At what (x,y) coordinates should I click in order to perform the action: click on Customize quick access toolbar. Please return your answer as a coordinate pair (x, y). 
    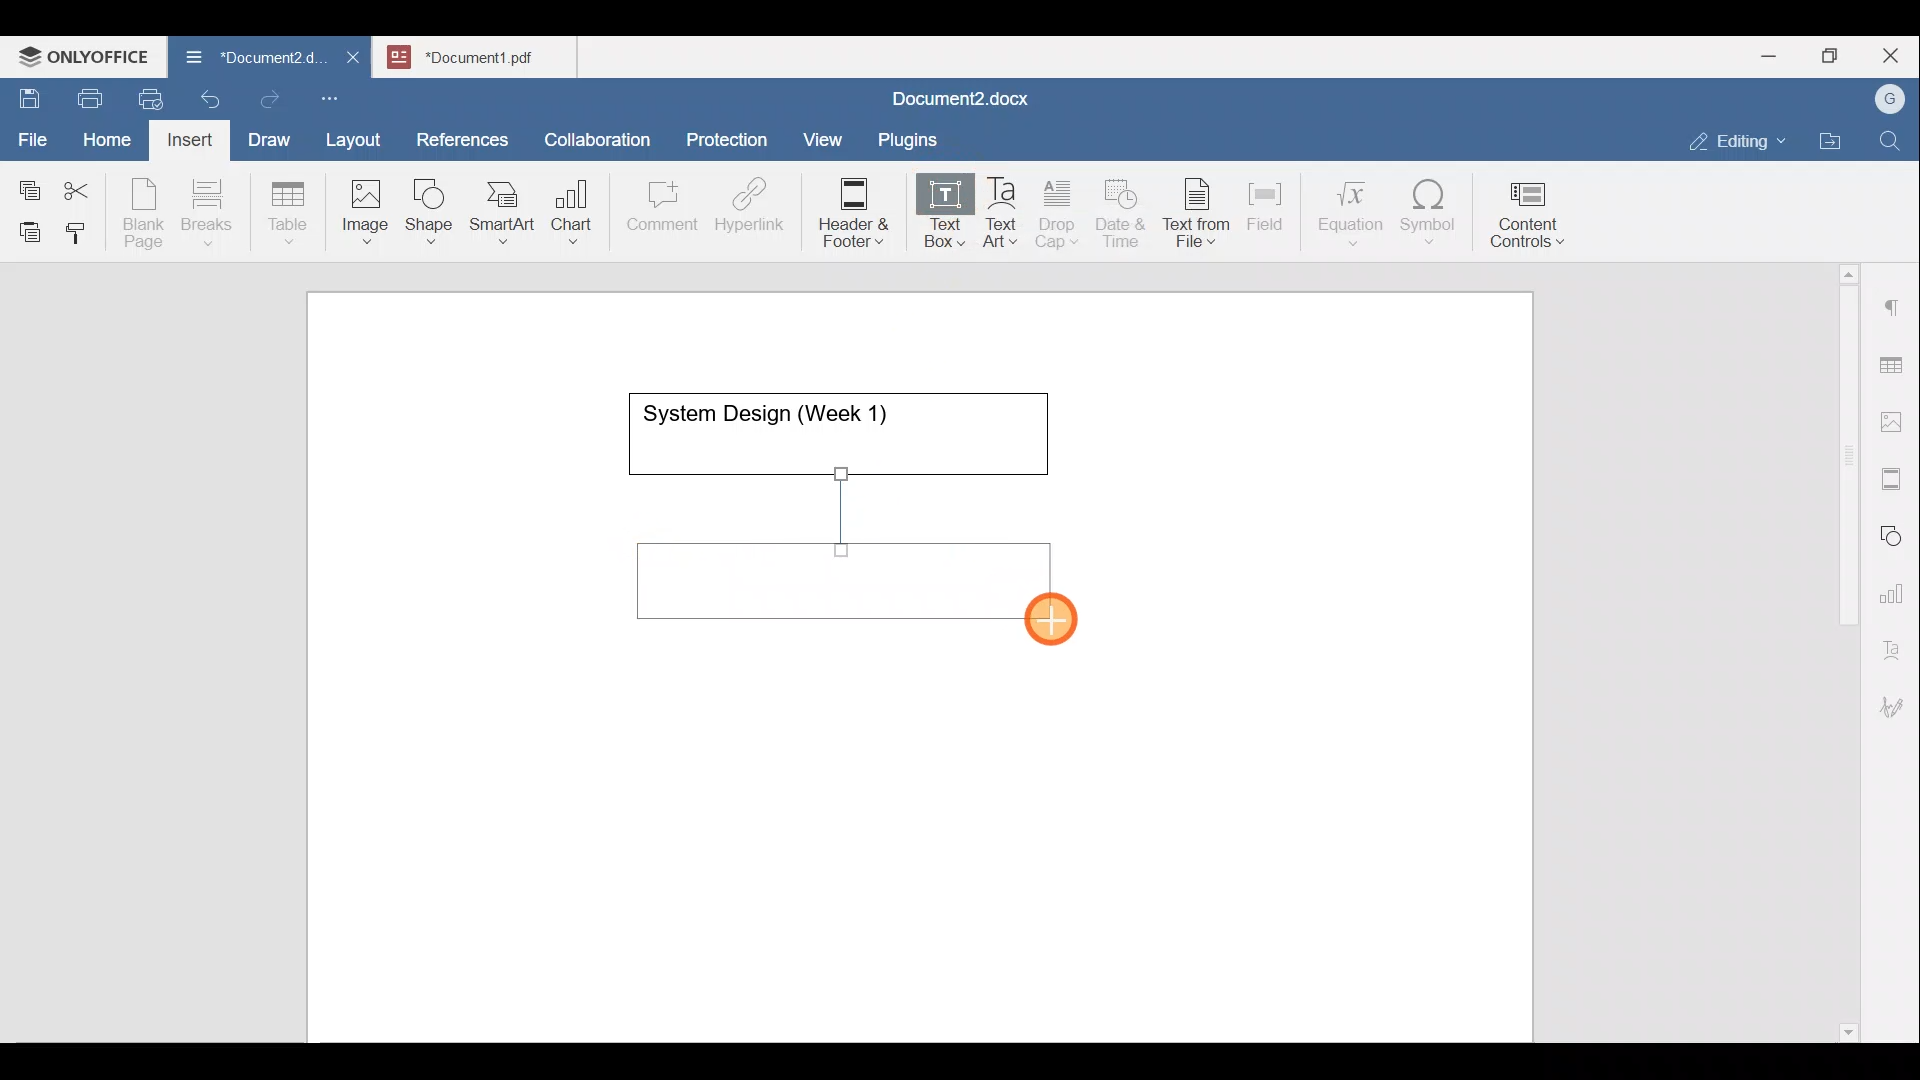
    Looking at the image, I should click on (337, 95).